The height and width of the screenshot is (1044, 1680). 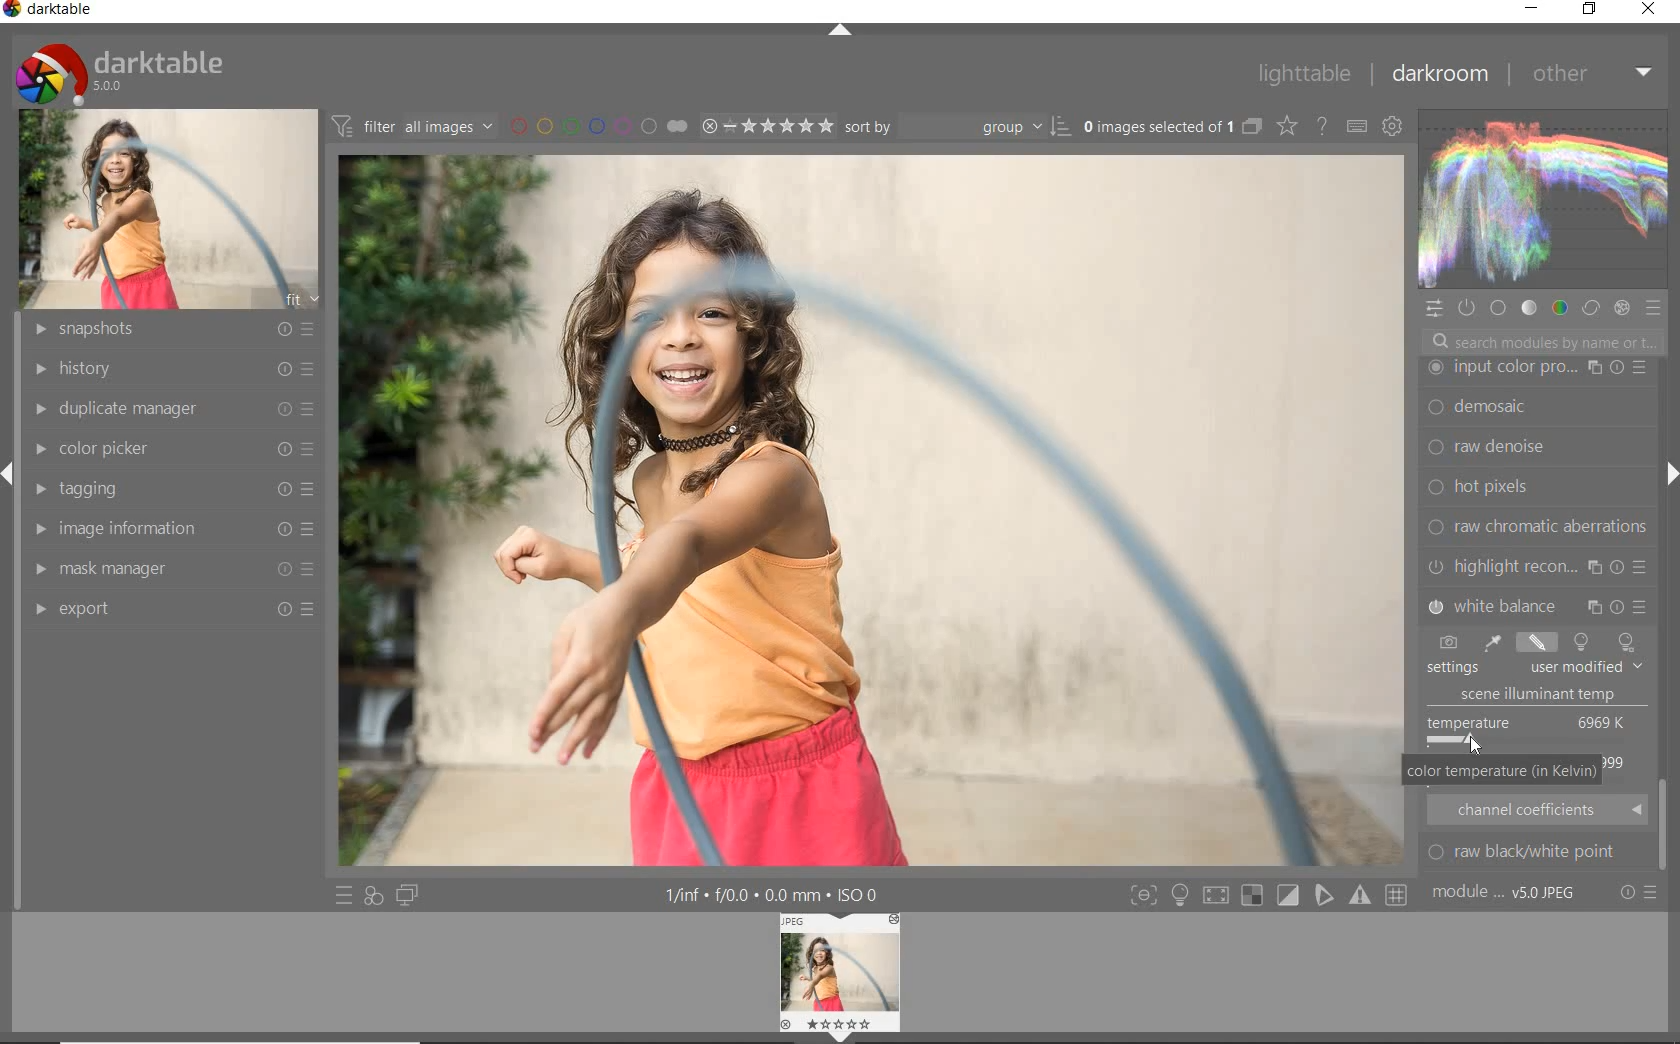 I want to click on other, so click(x=1592, y=73).